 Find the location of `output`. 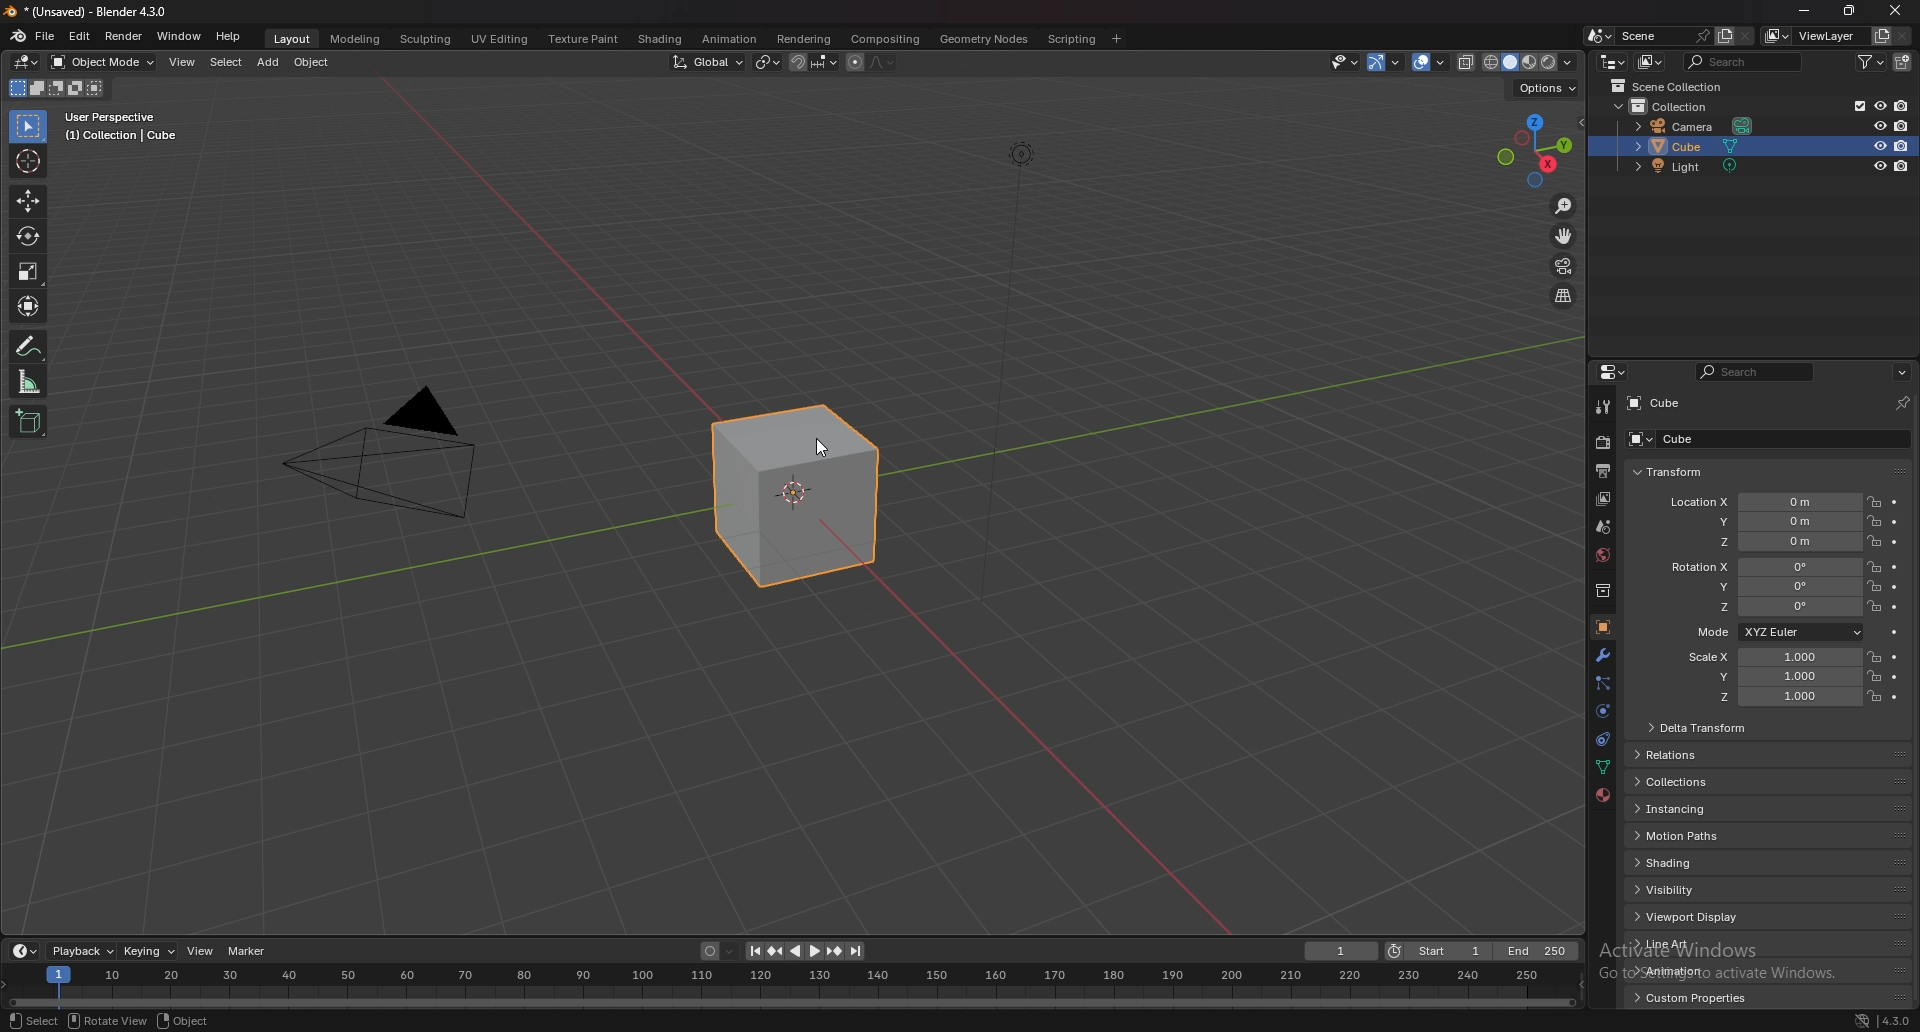

output is located at coordinates (1606, 470).